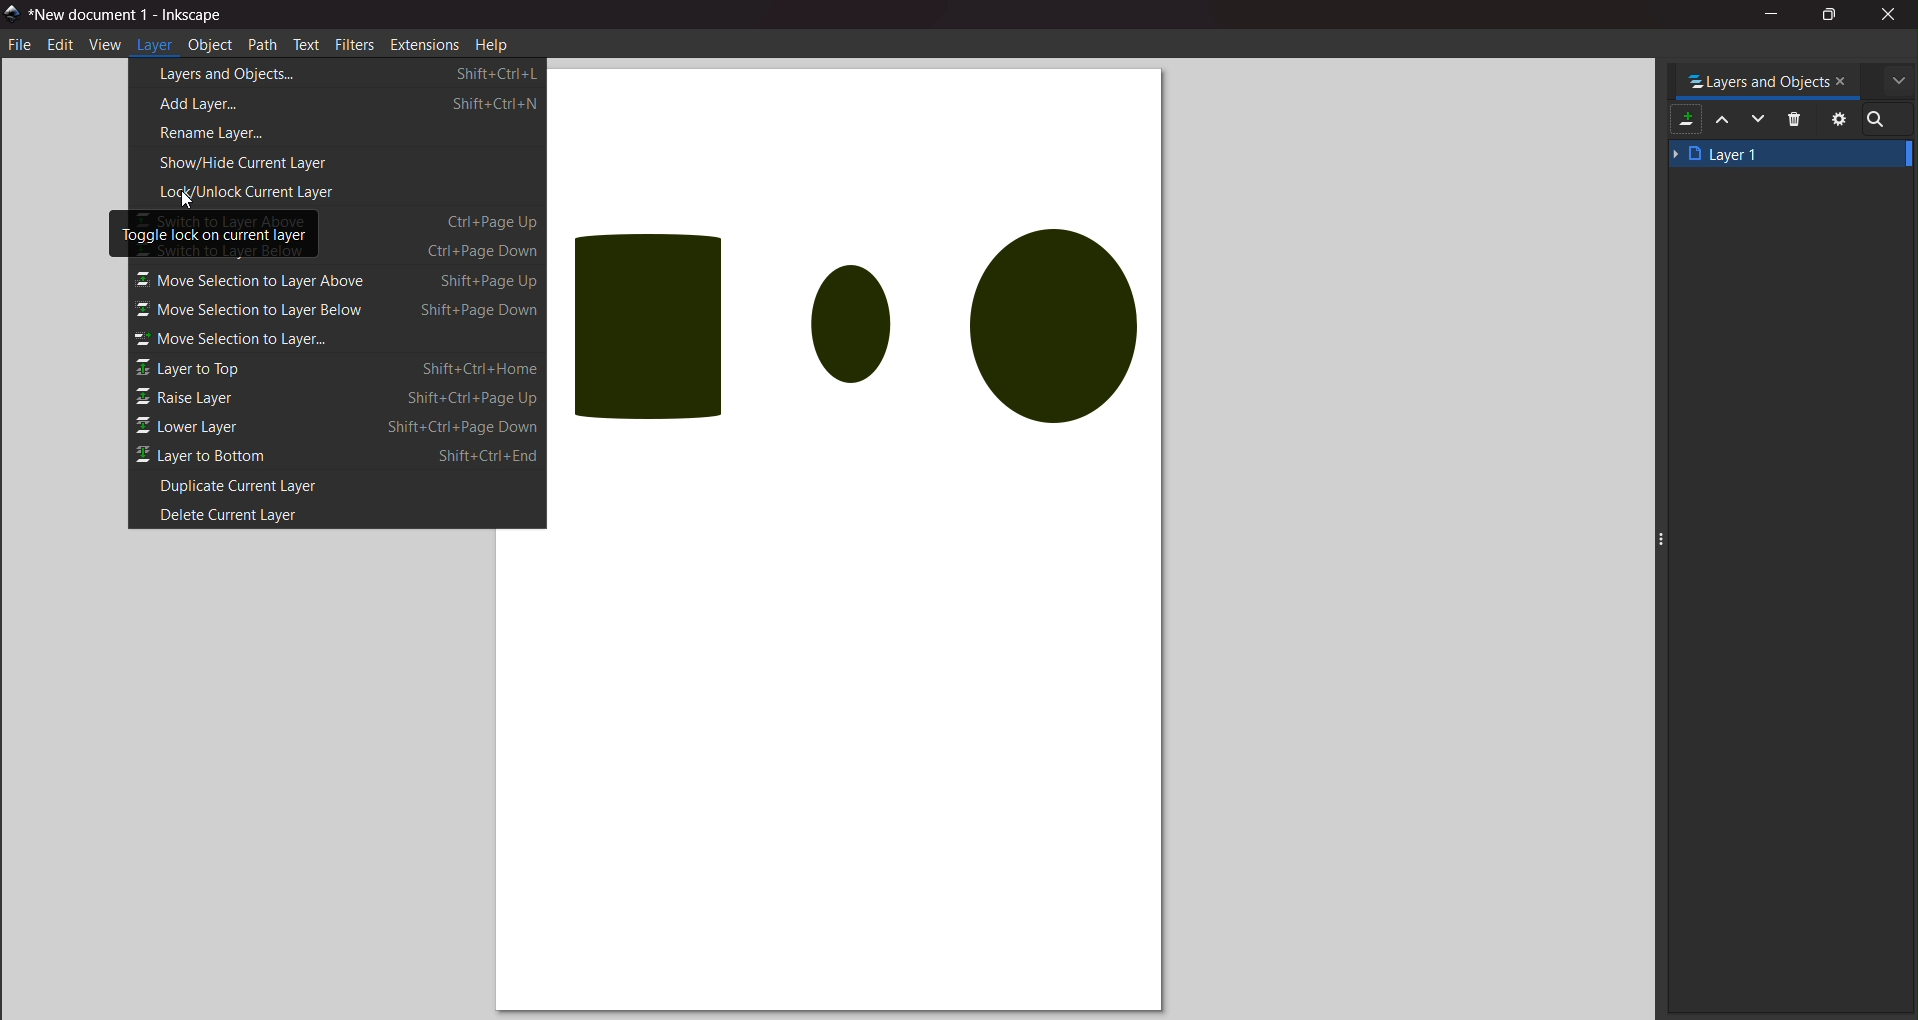  Describe the element at coordinates (1790, 154) in the screenshot. I see `layer 1` at that location.